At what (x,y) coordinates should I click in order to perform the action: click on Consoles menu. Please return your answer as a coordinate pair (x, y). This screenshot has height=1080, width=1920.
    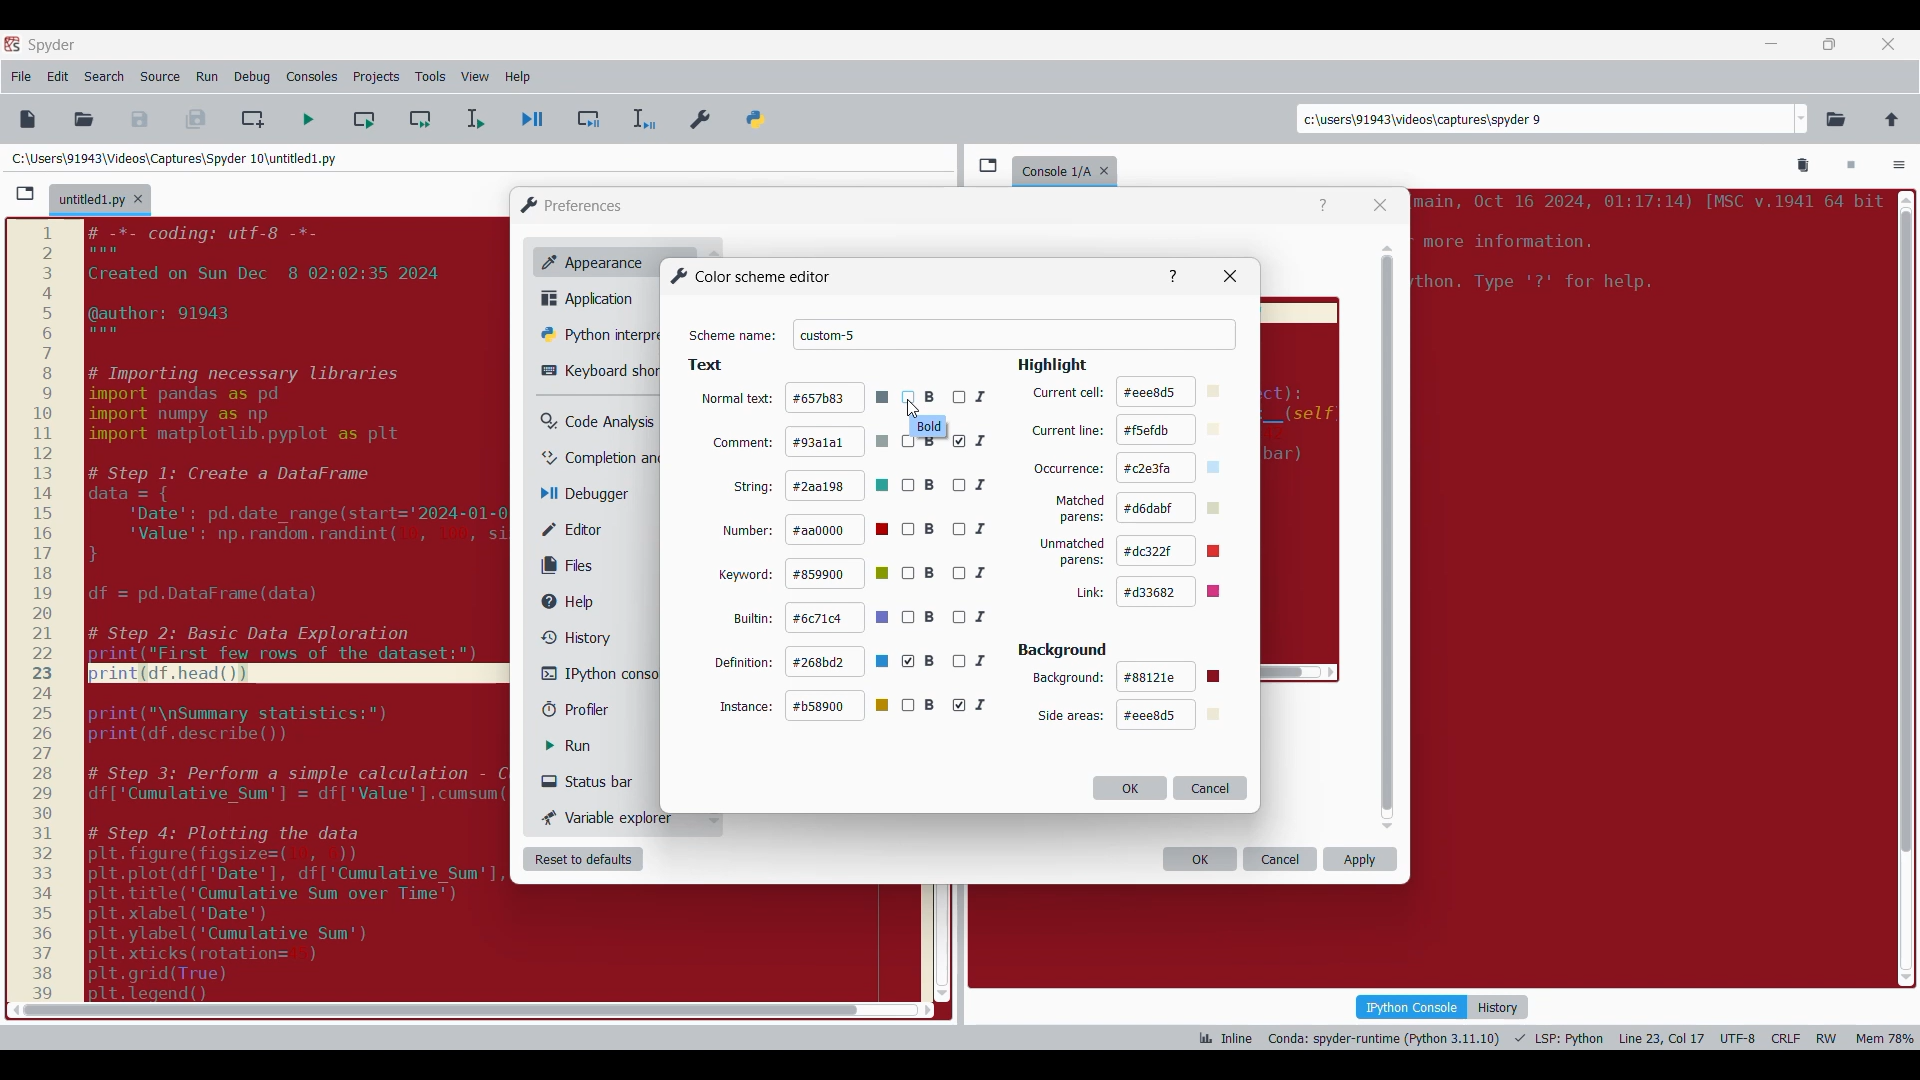
    Looking at the image, I should click on (312, 77).